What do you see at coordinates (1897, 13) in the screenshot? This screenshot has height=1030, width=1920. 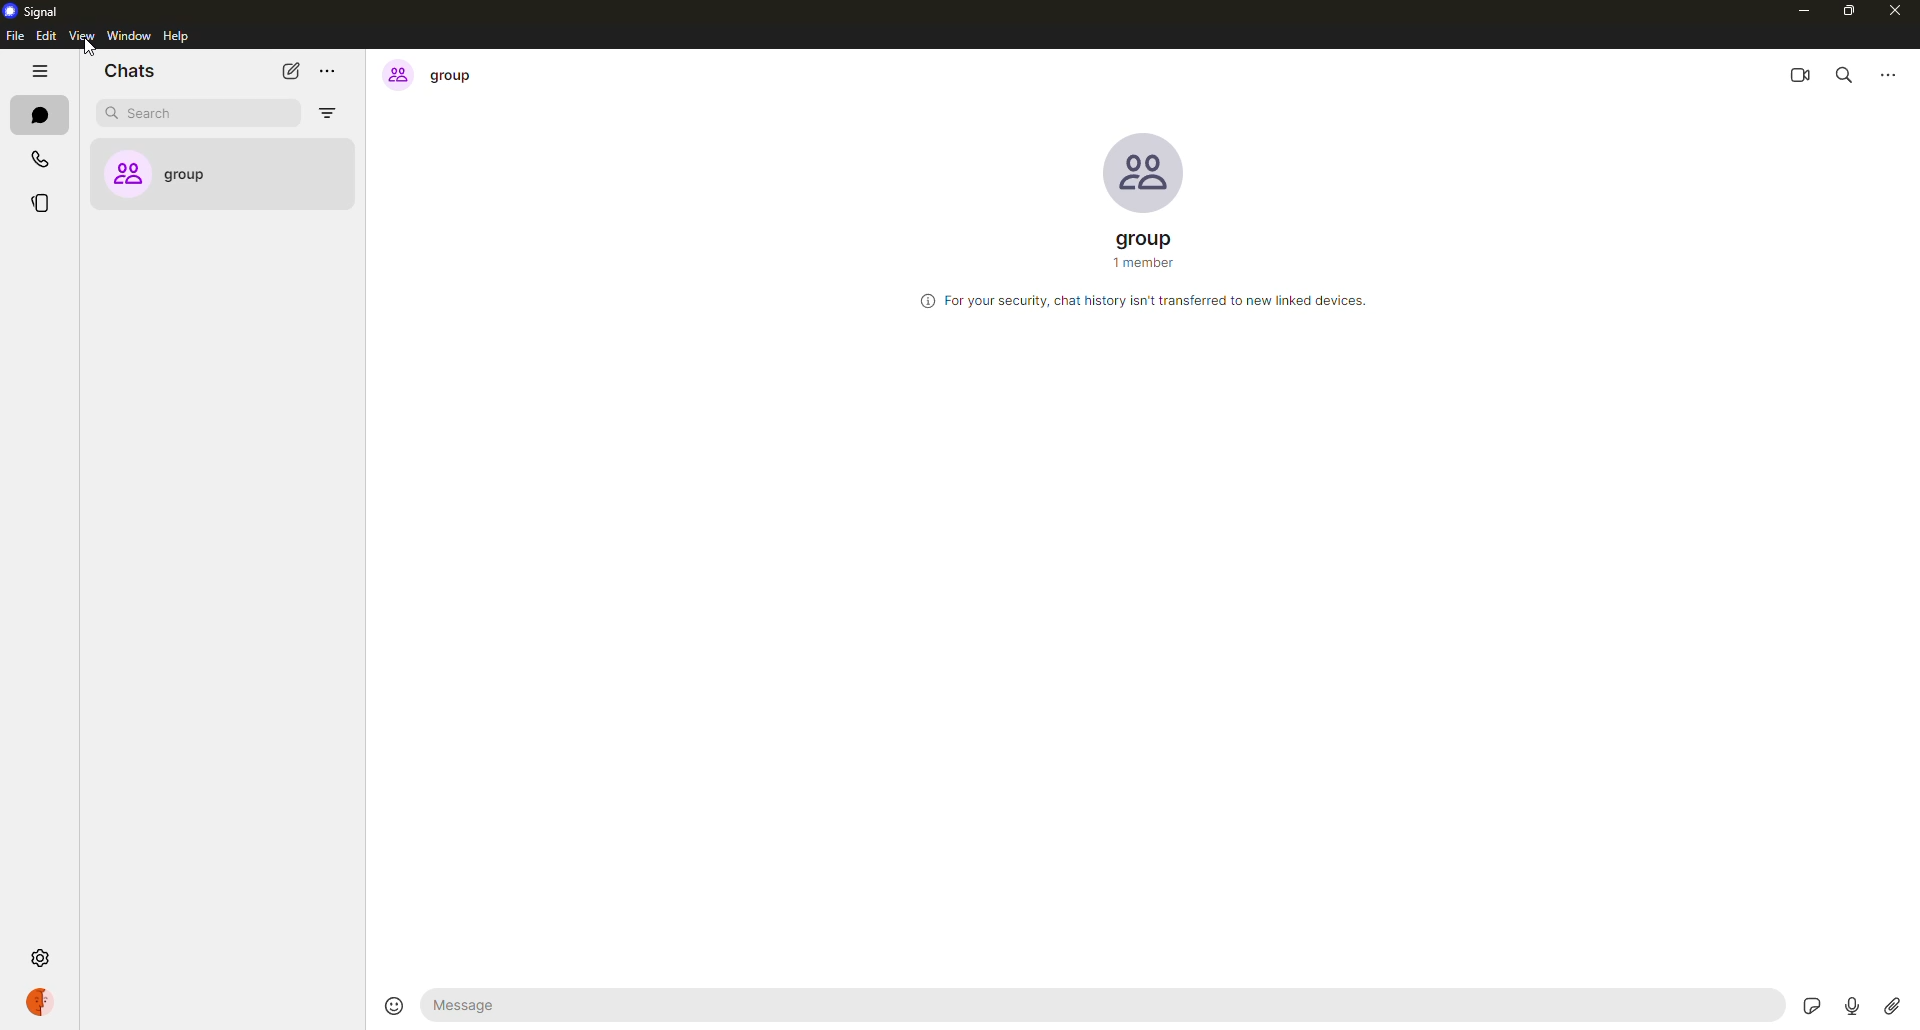 I see `close` at bounding box center [1897, 13].